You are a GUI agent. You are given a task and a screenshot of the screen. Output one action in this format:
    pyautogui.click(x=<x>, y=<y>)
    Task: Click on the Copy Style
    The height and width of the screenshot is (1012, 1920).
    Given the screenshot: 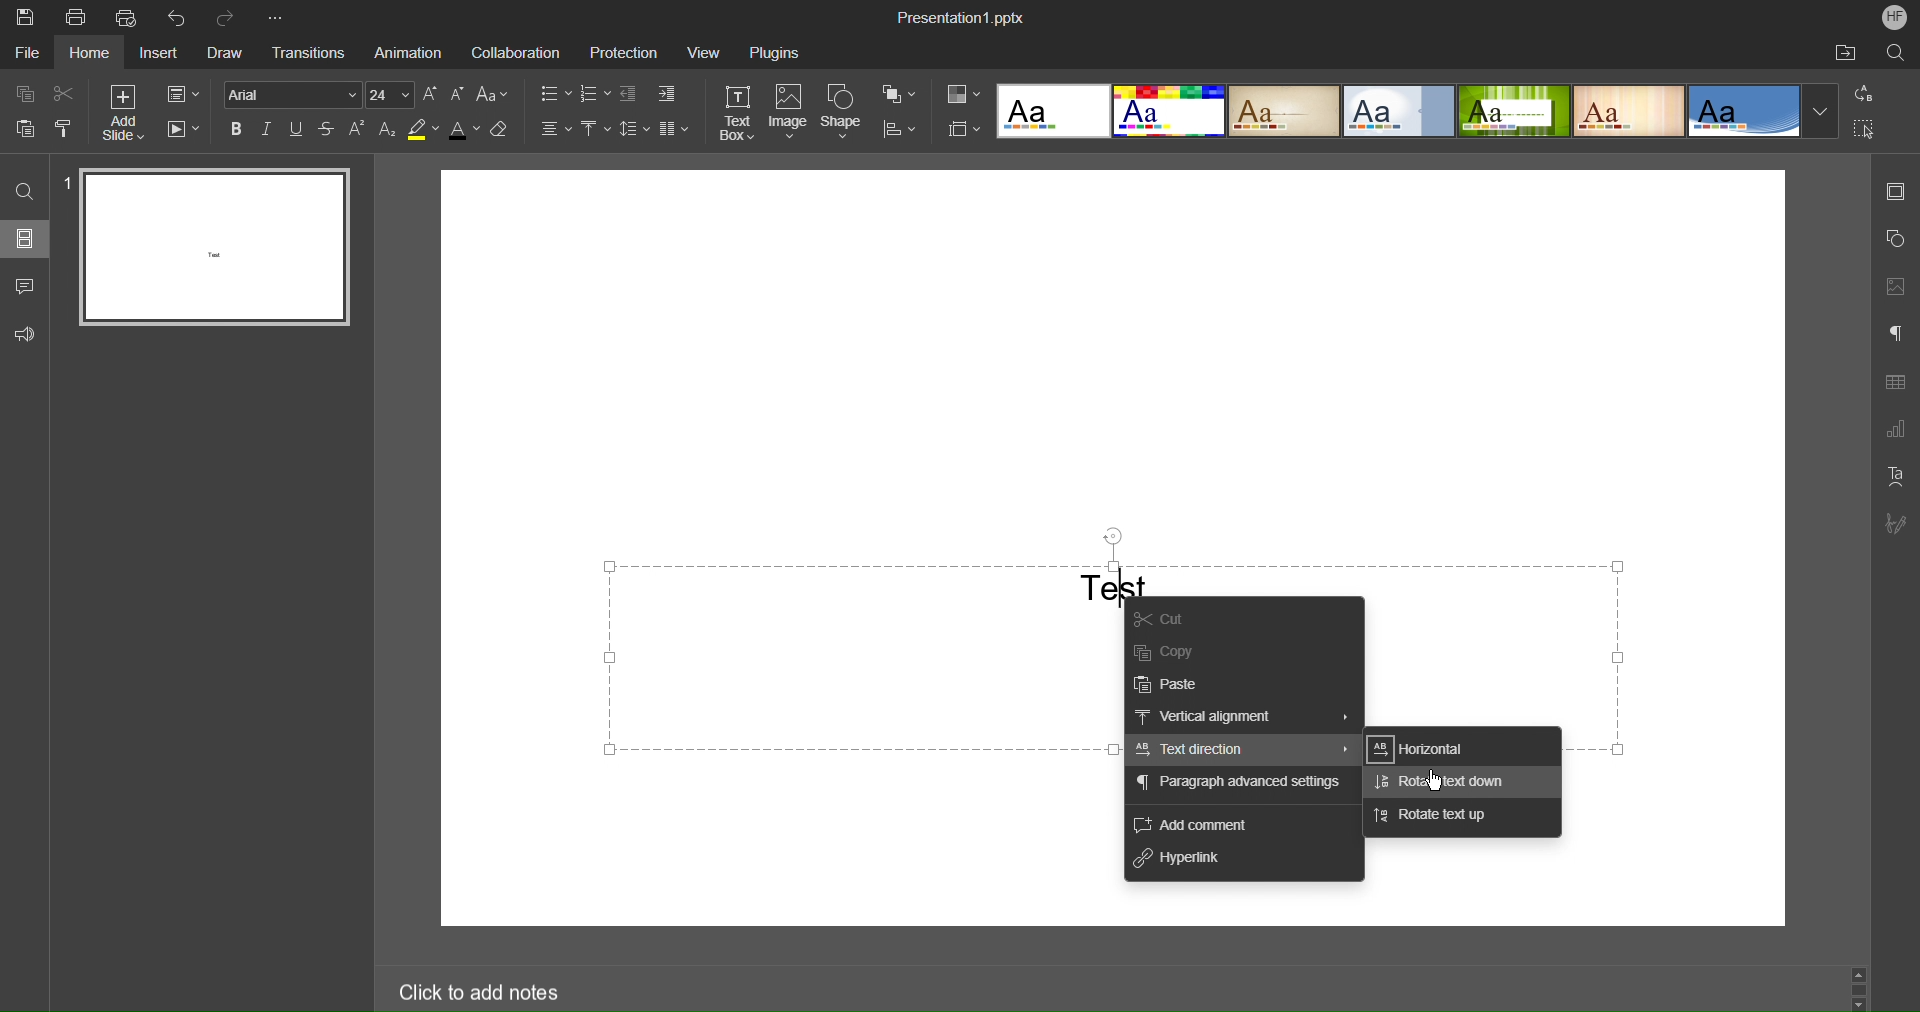 What is the action you would take?
    pyautogui.click(x=65, y=128)
    